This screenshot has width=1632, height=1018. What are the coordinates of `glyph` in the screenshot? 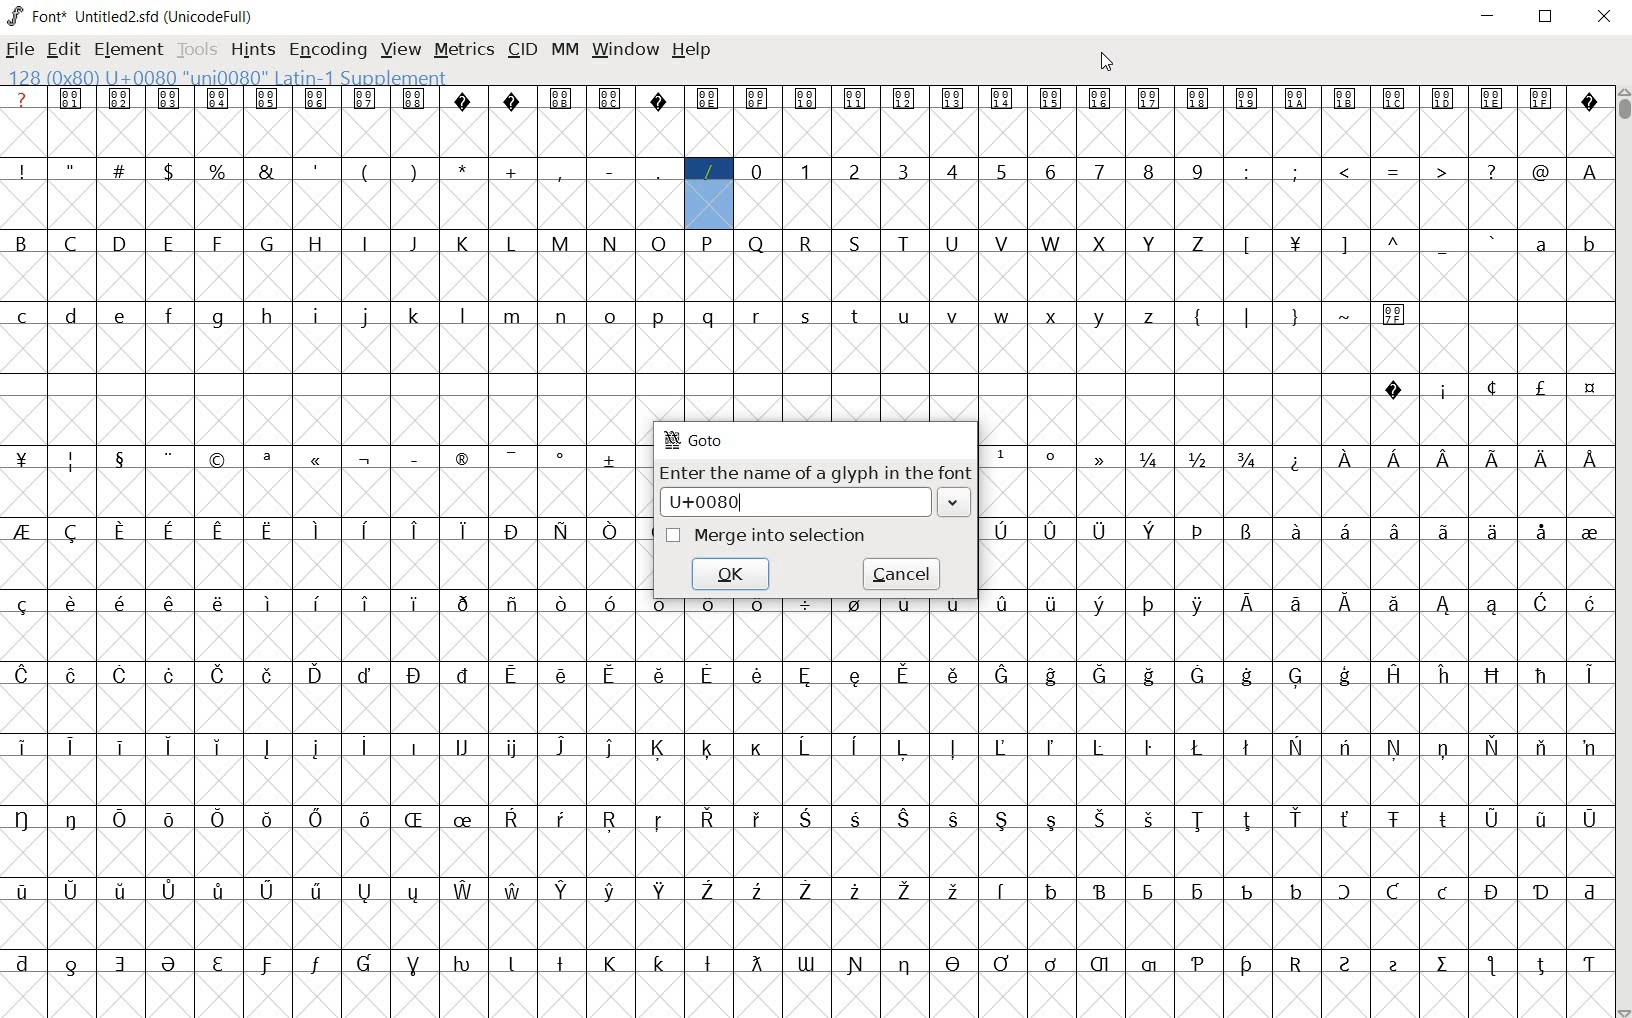 It's located at (1493, 605).